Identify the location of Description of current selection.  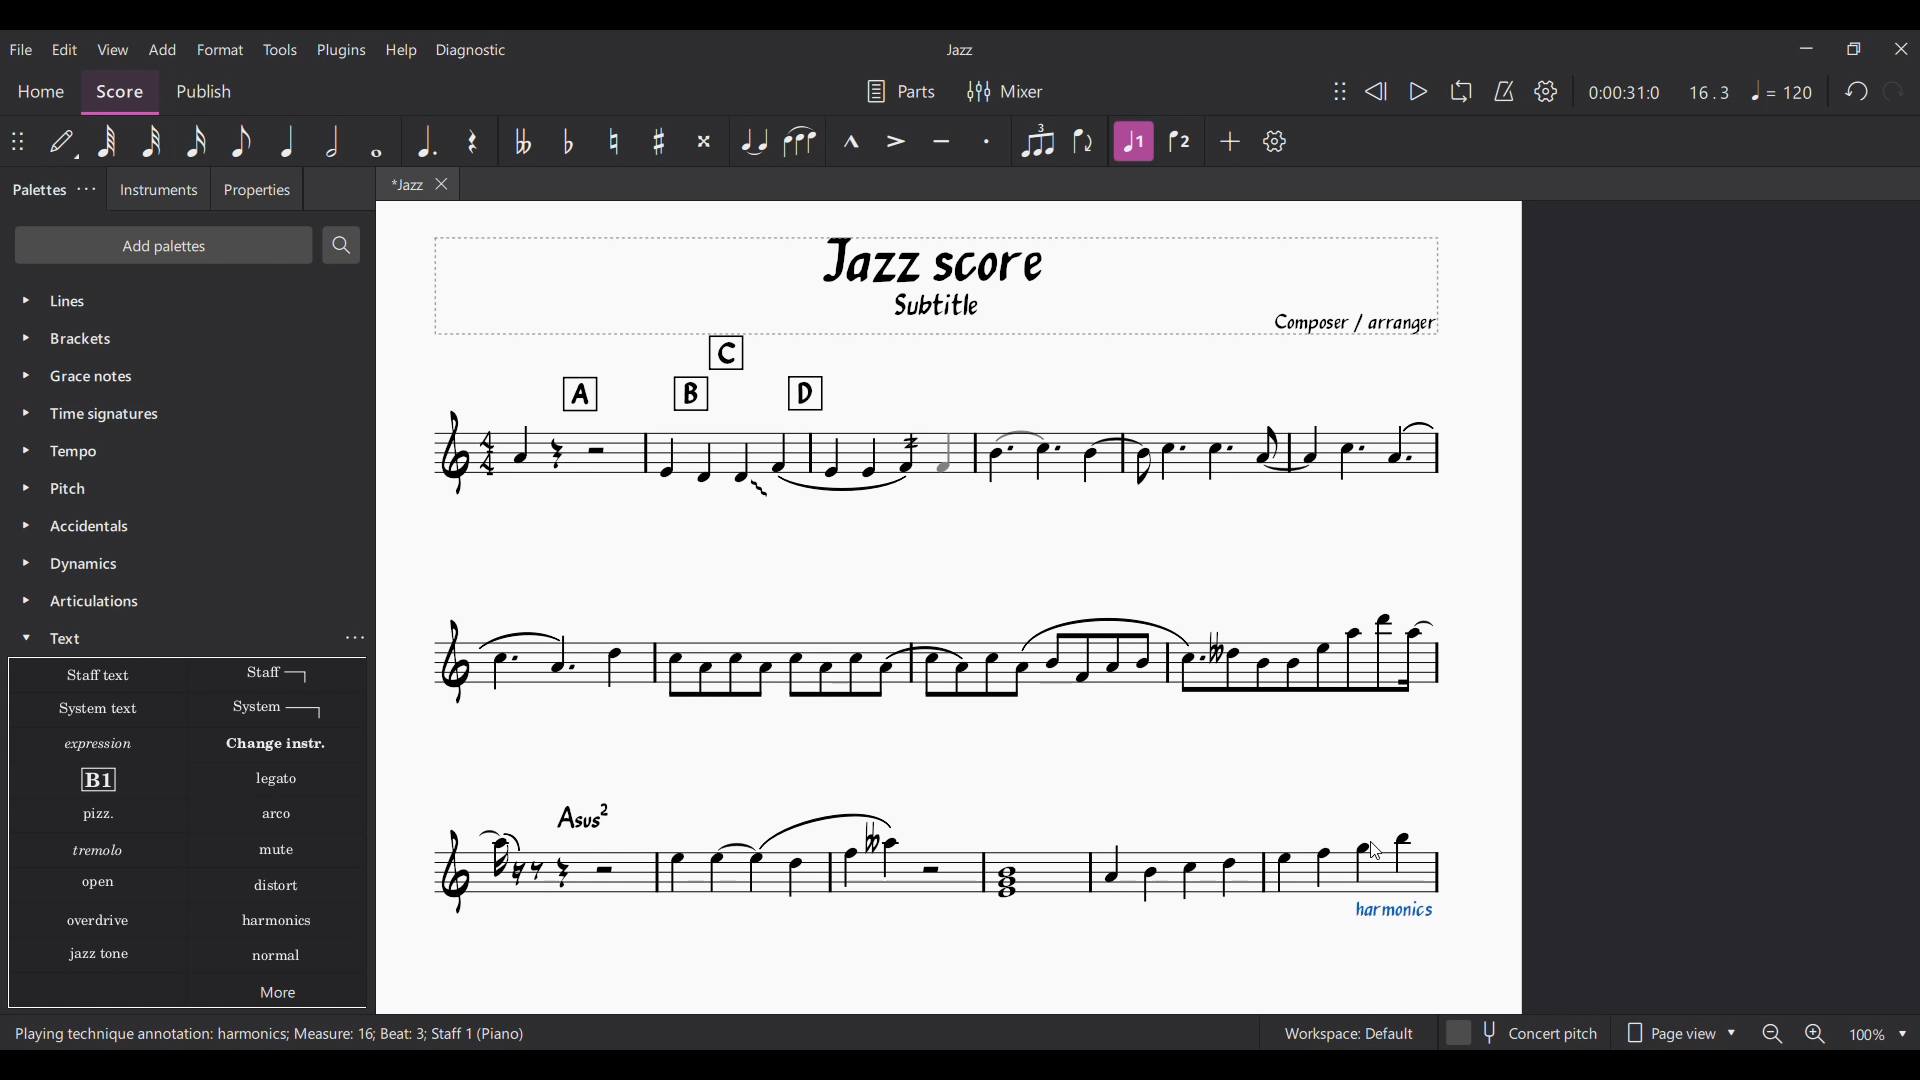
(269, 1032).